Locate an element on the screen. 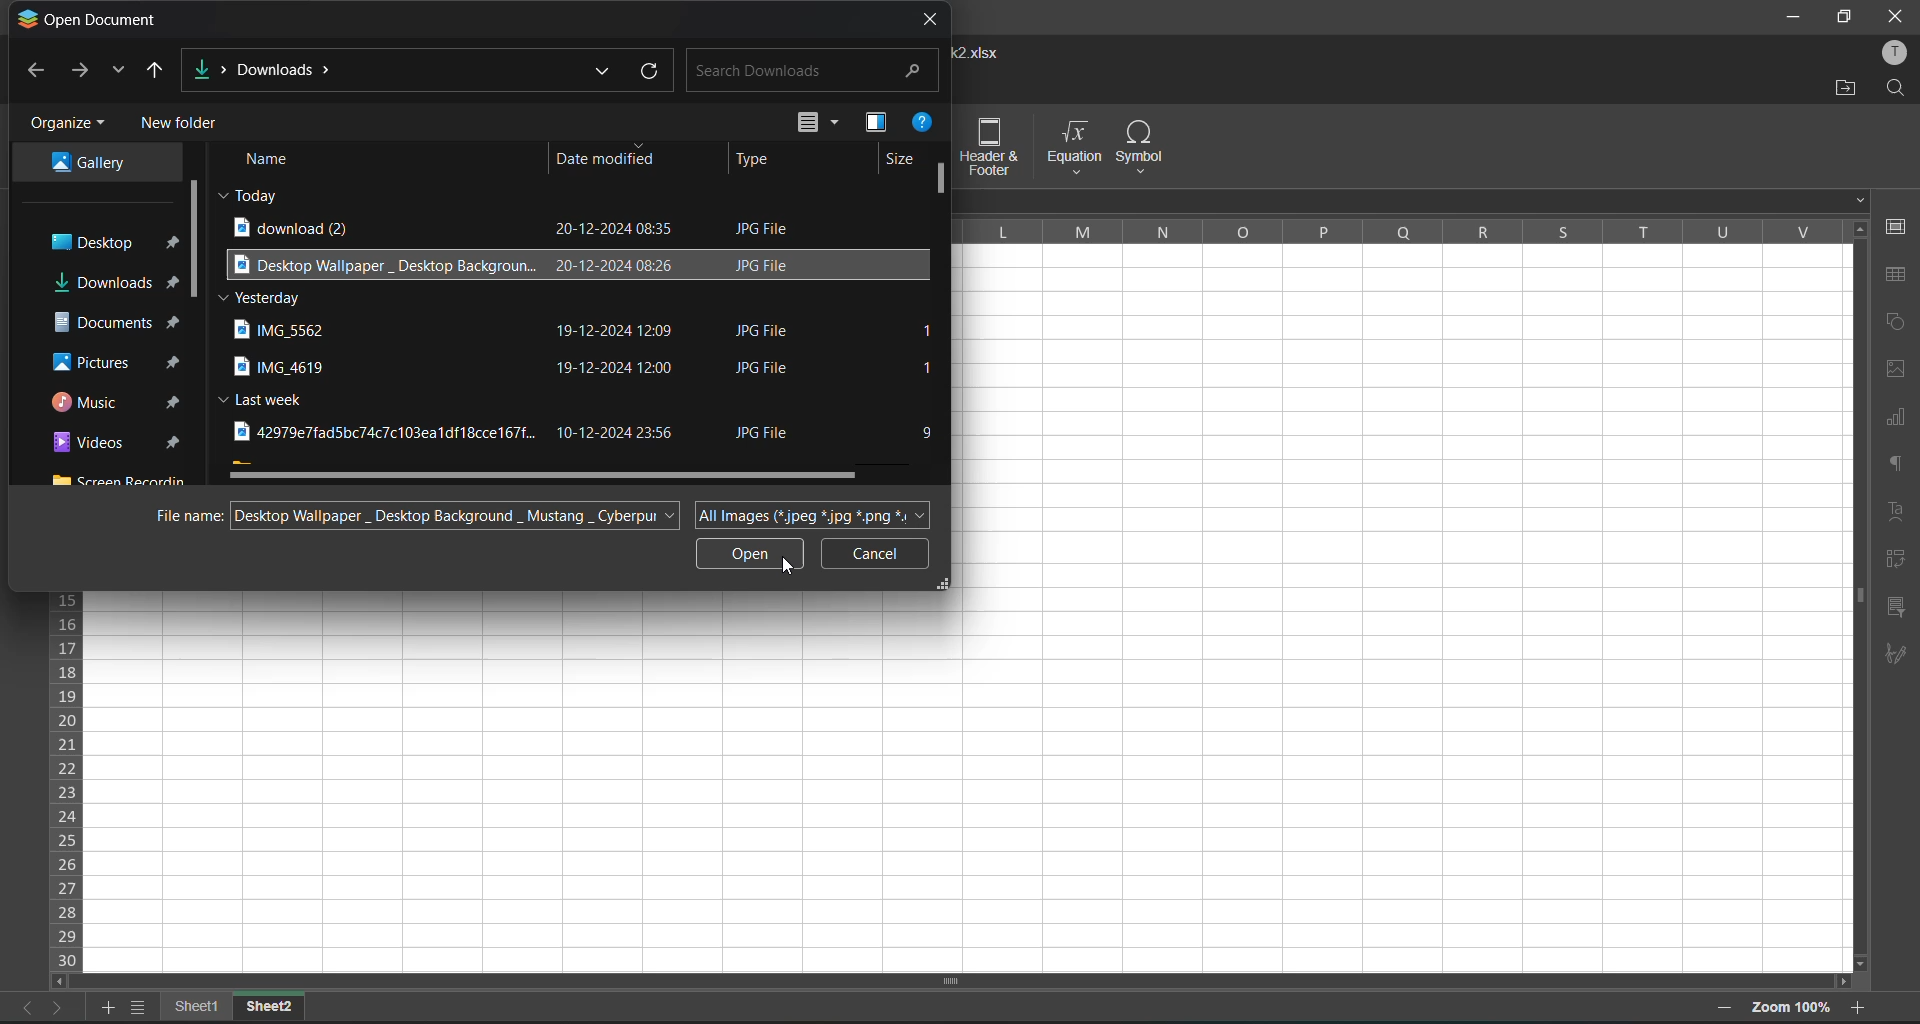  text is located at coordinates (1898, 513).